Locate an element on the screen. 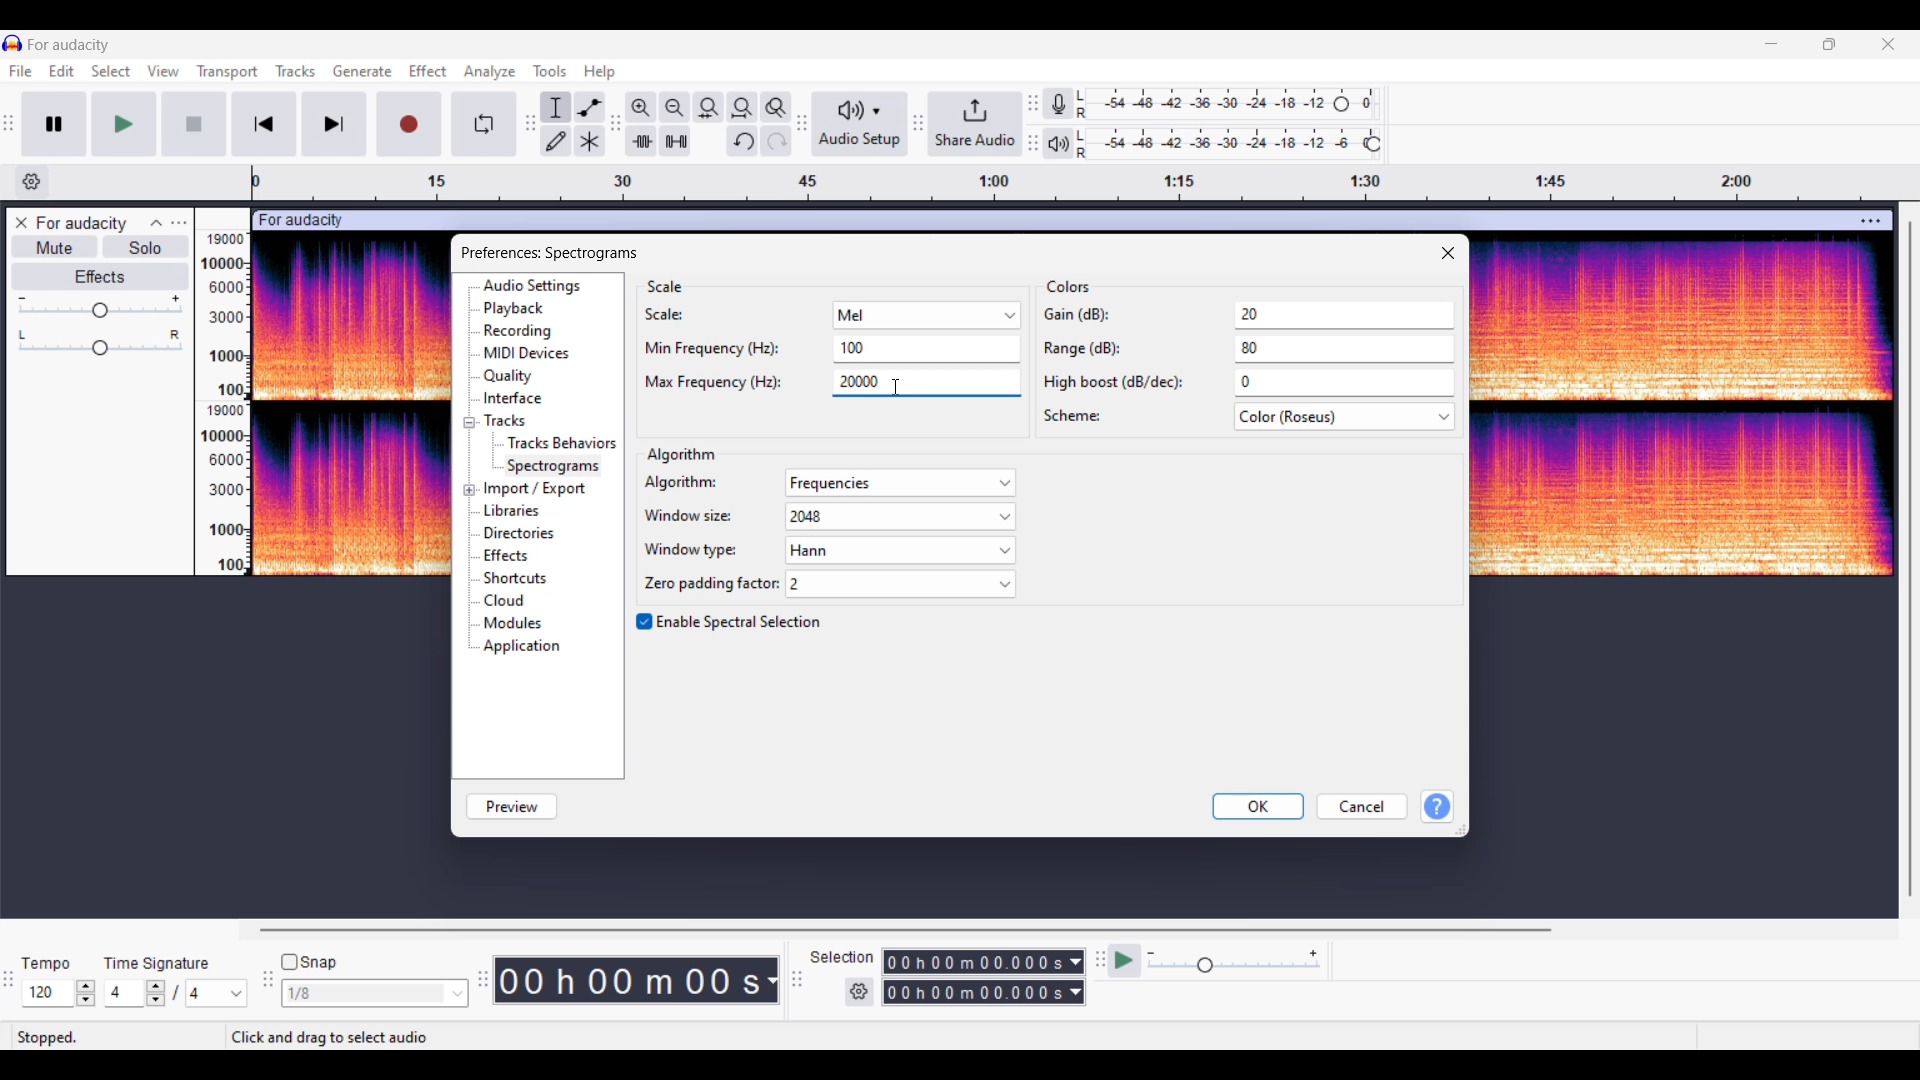 Image resolution: width=1920 pixels, height=1080 pixels. Multi tool is located at coordinates (590, 141).